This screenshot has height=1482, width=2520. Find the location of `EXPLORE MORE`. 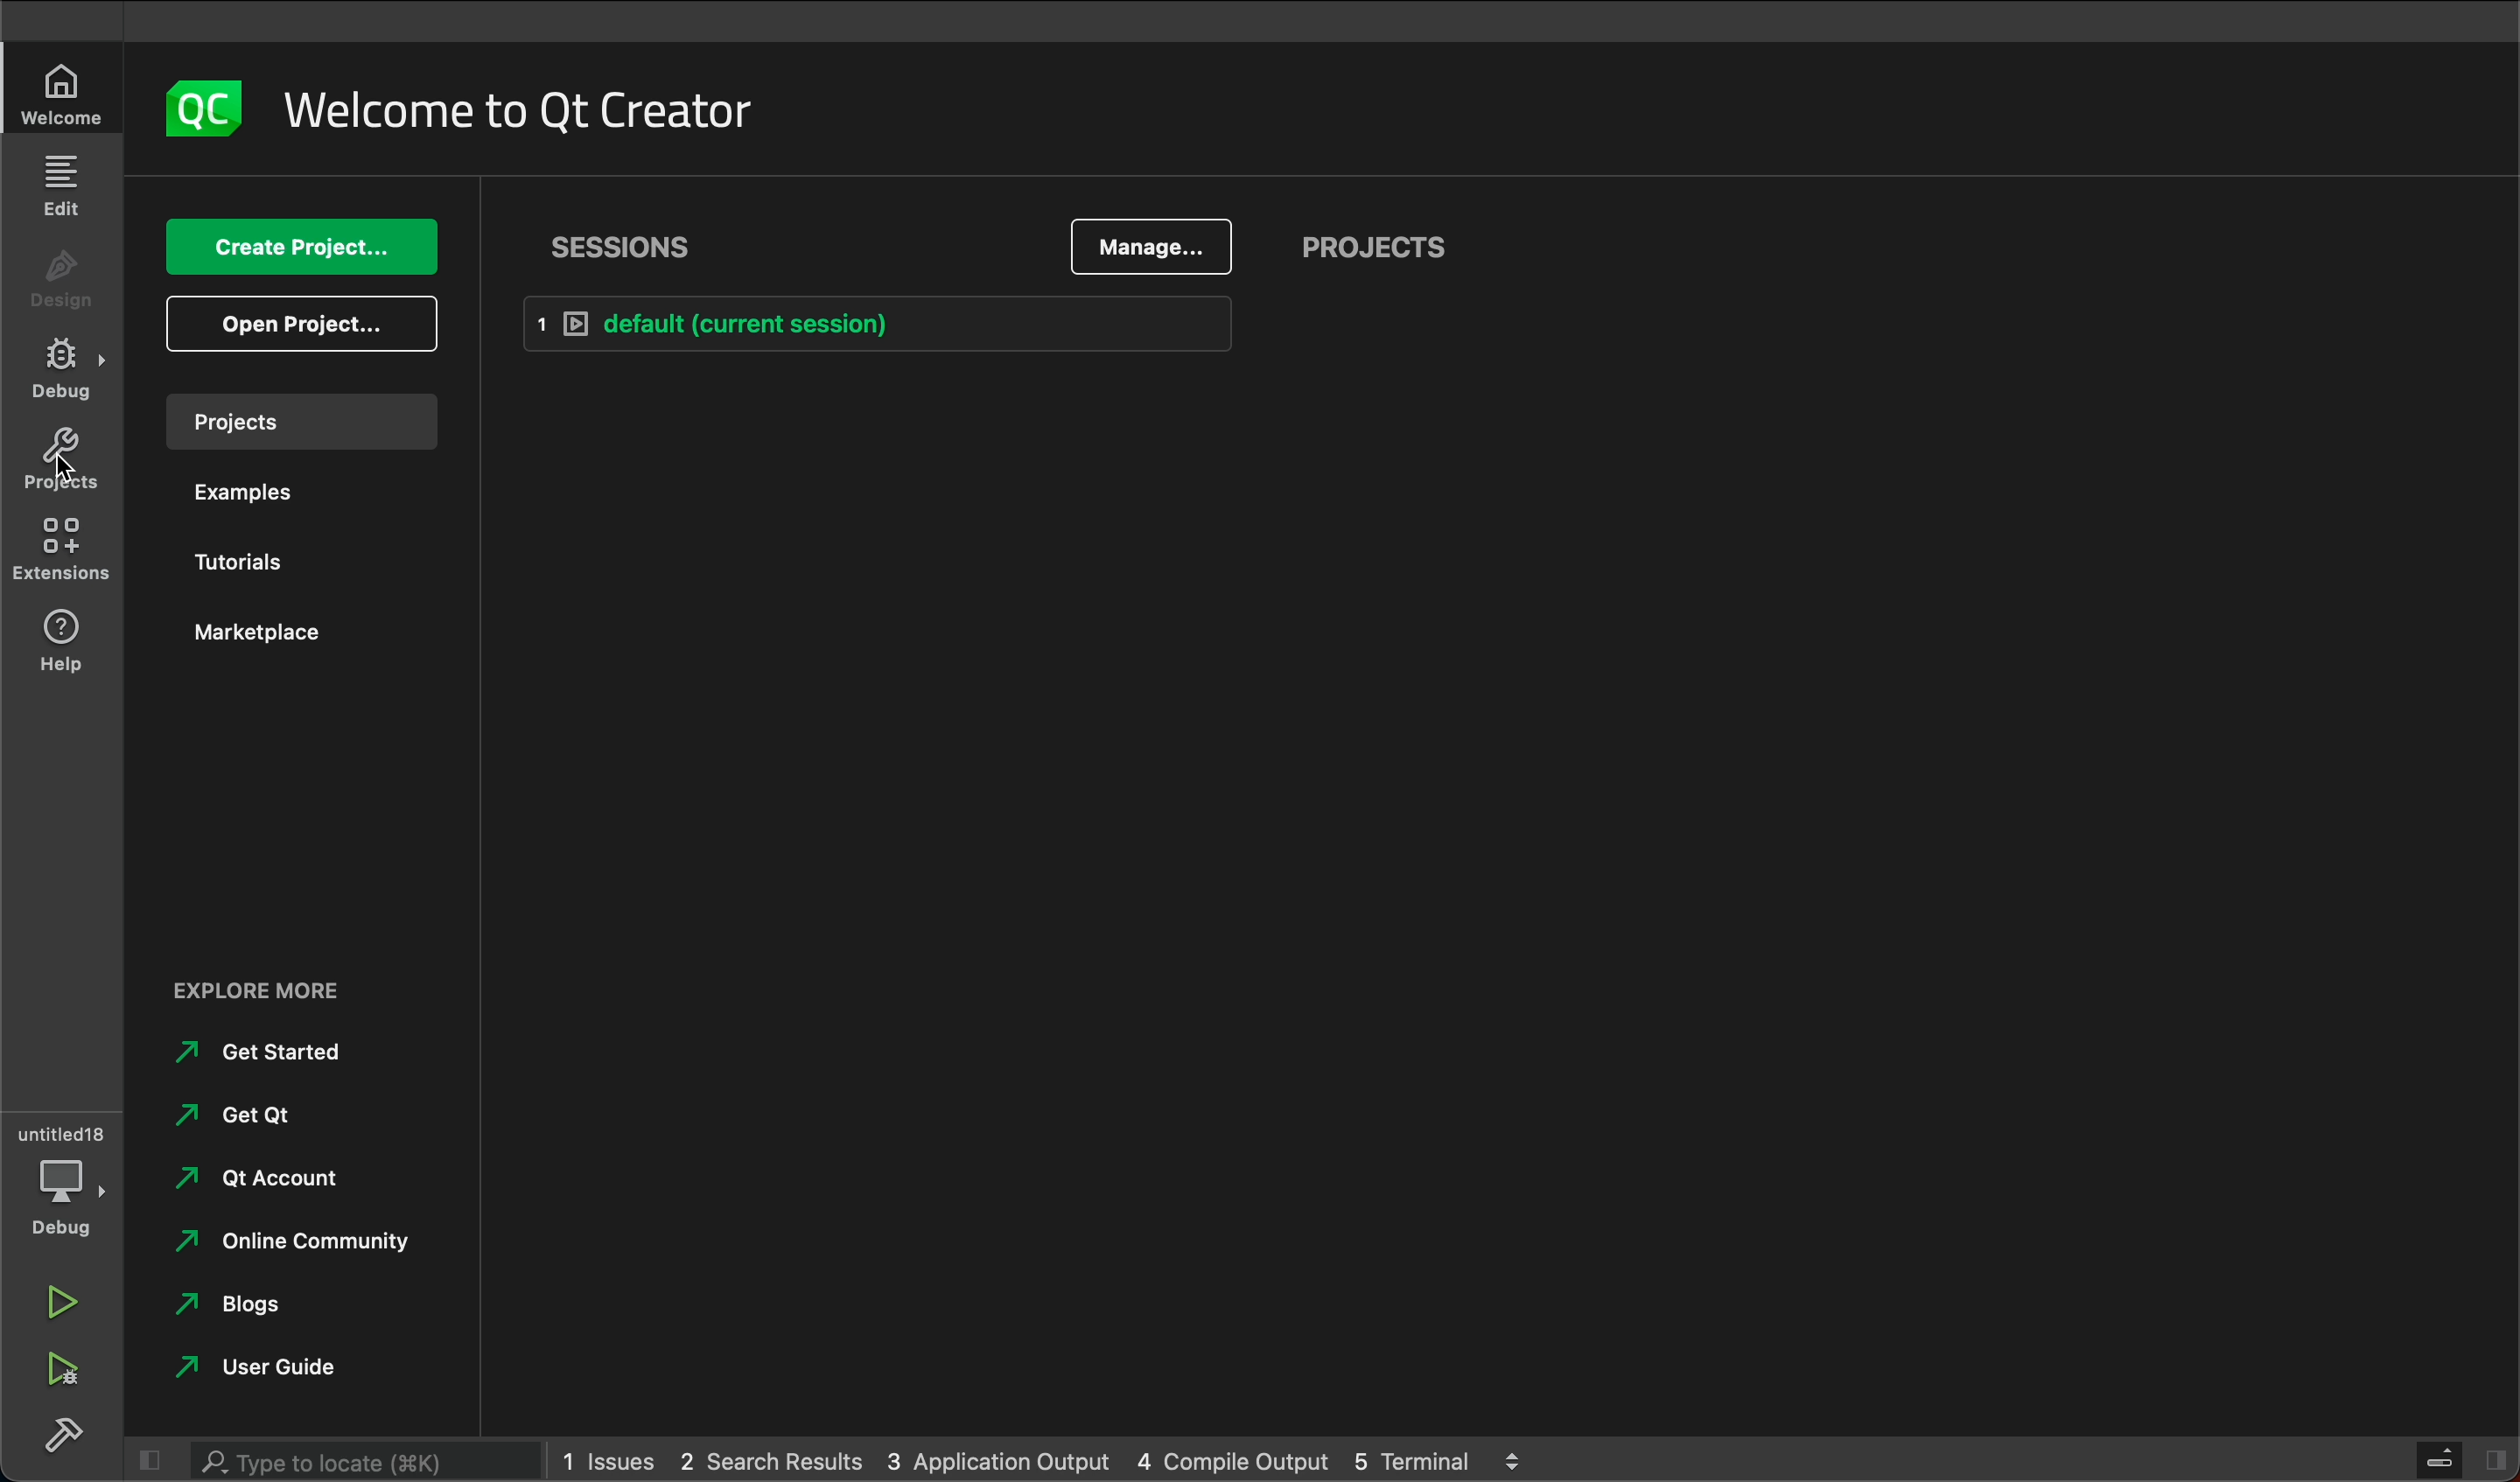

EXPLORE MORE is located at coordinates (258, 992).